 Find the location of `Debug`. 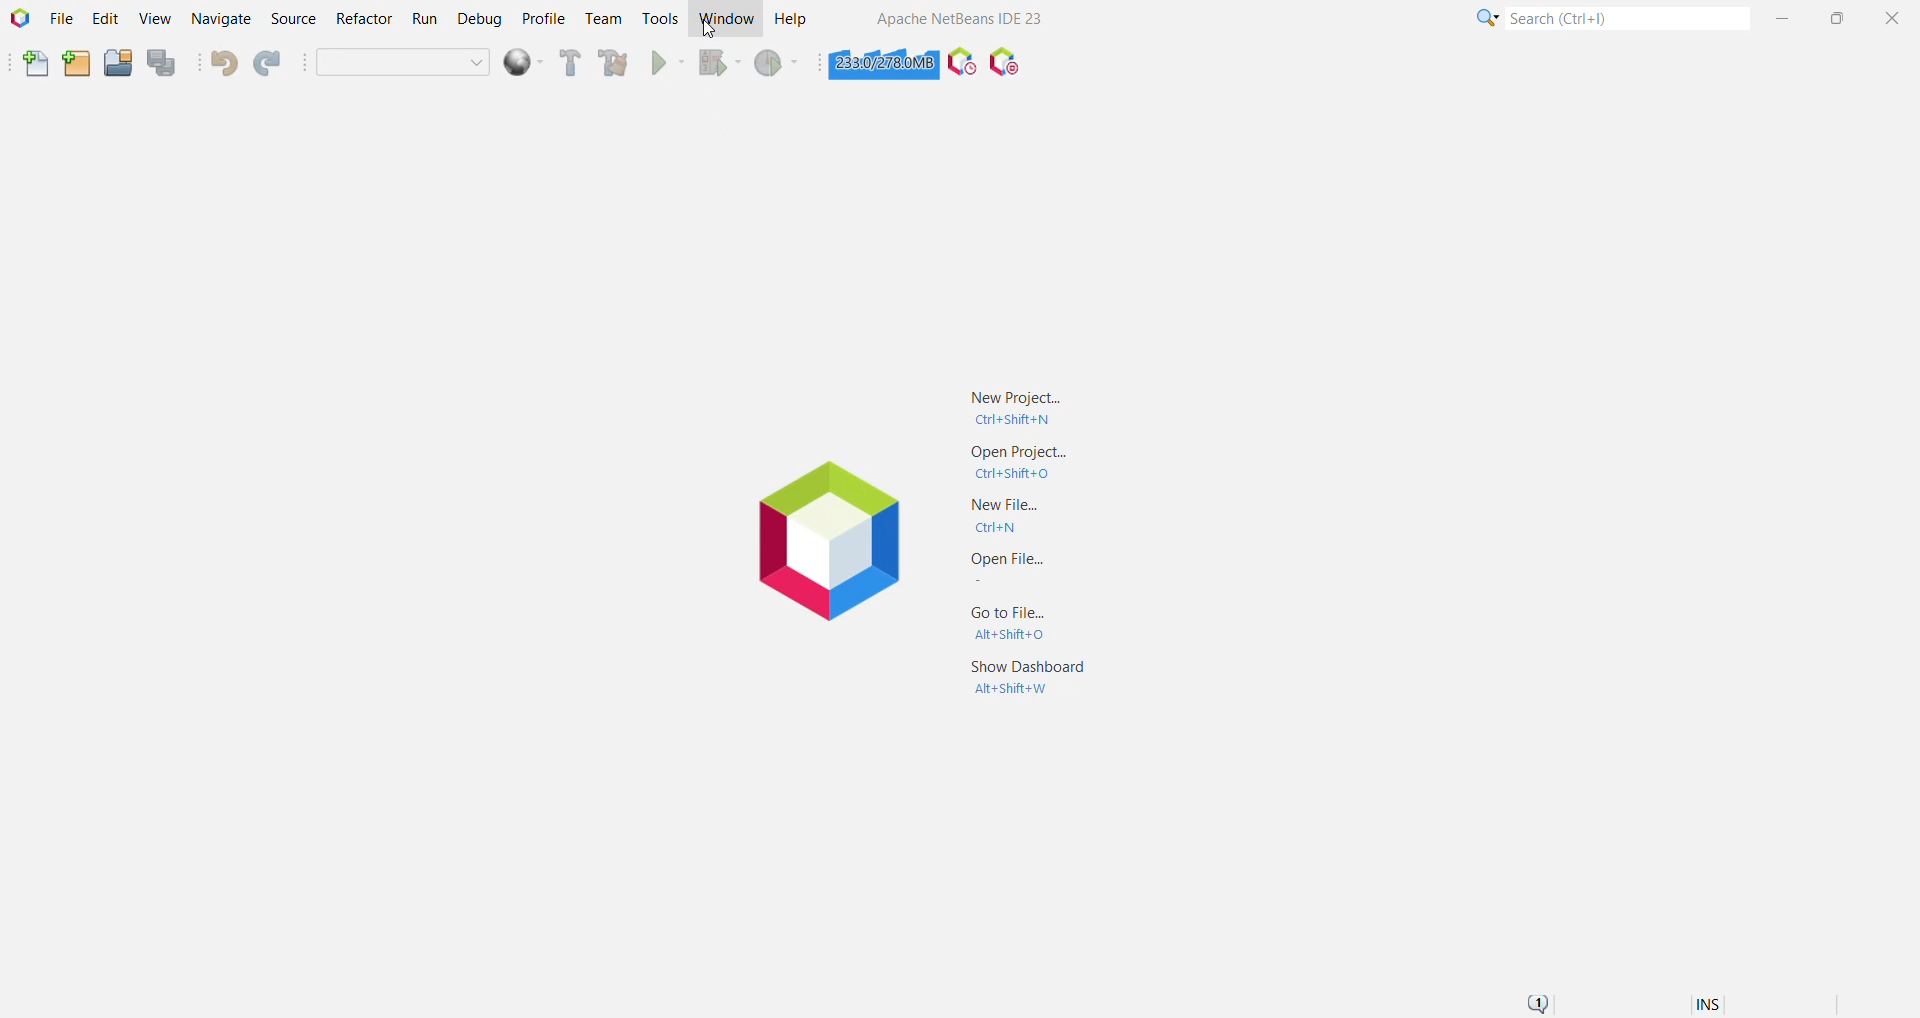

Debug is located at coordinates (479, 20).